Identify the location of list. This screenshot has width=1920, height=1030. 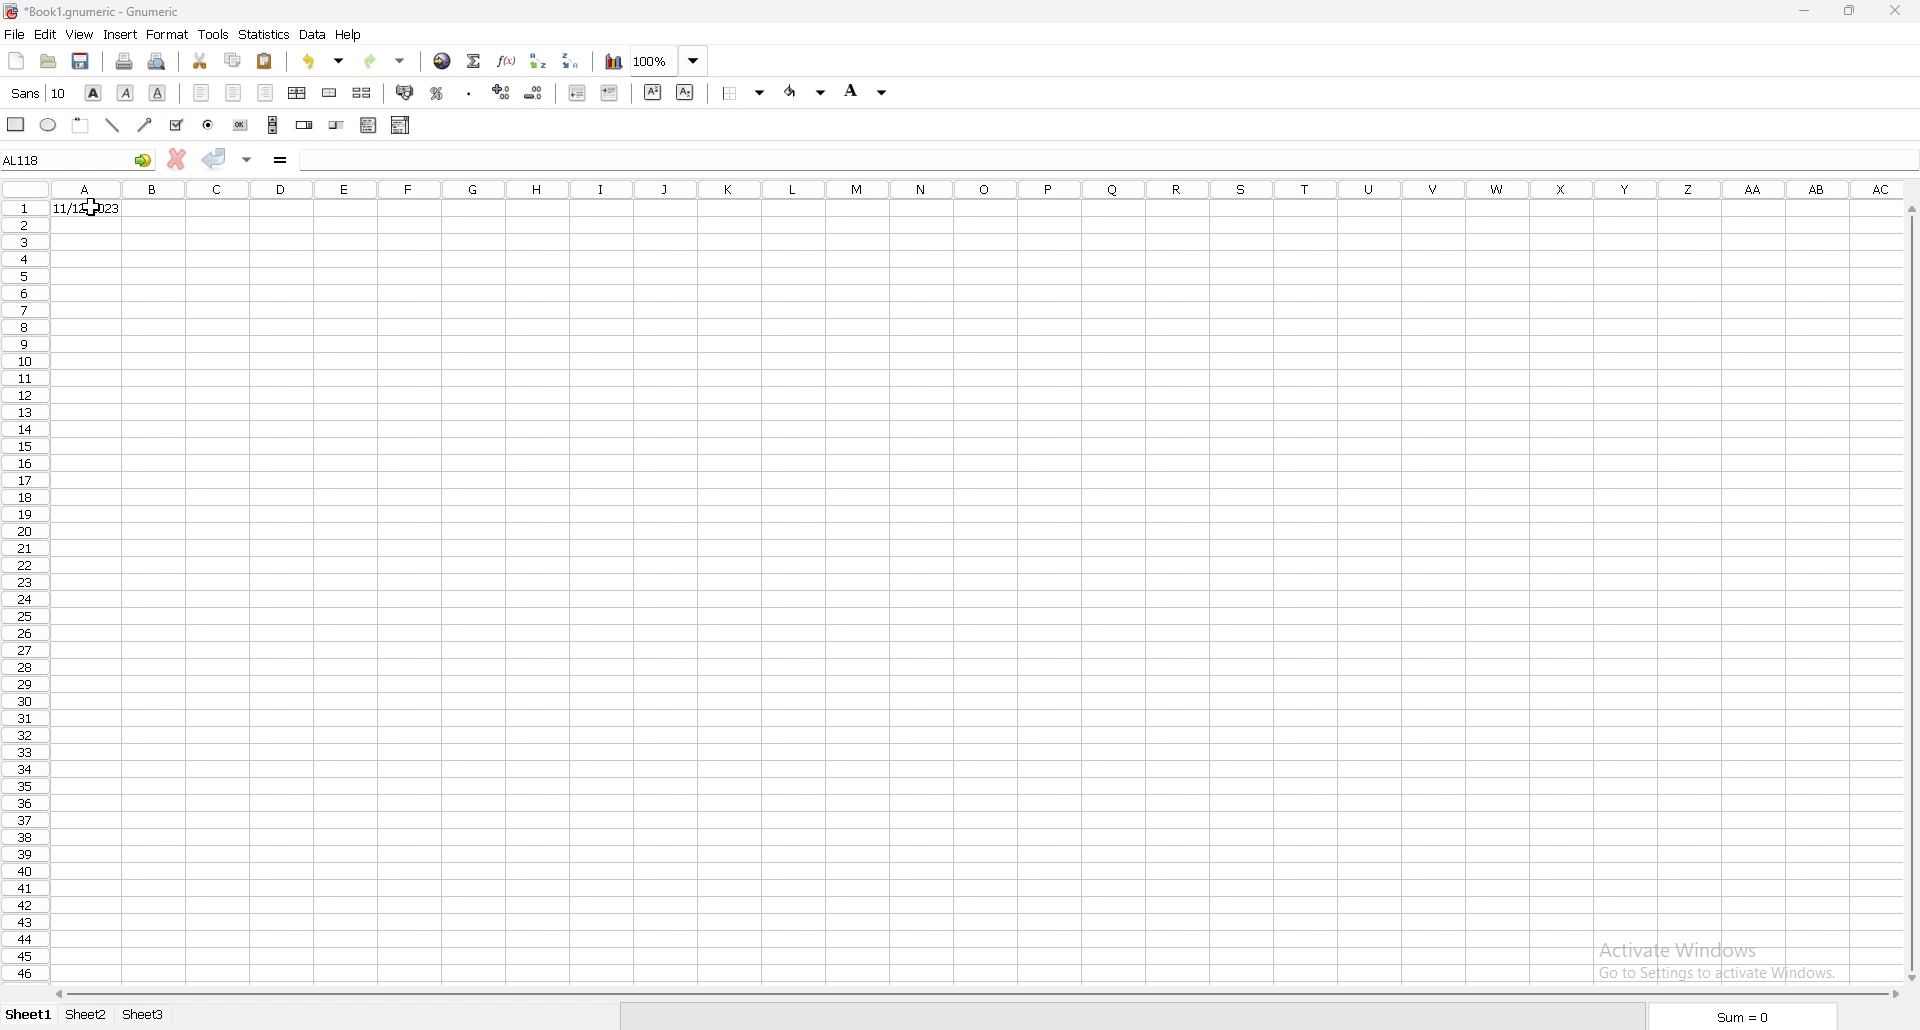
(370, 126).